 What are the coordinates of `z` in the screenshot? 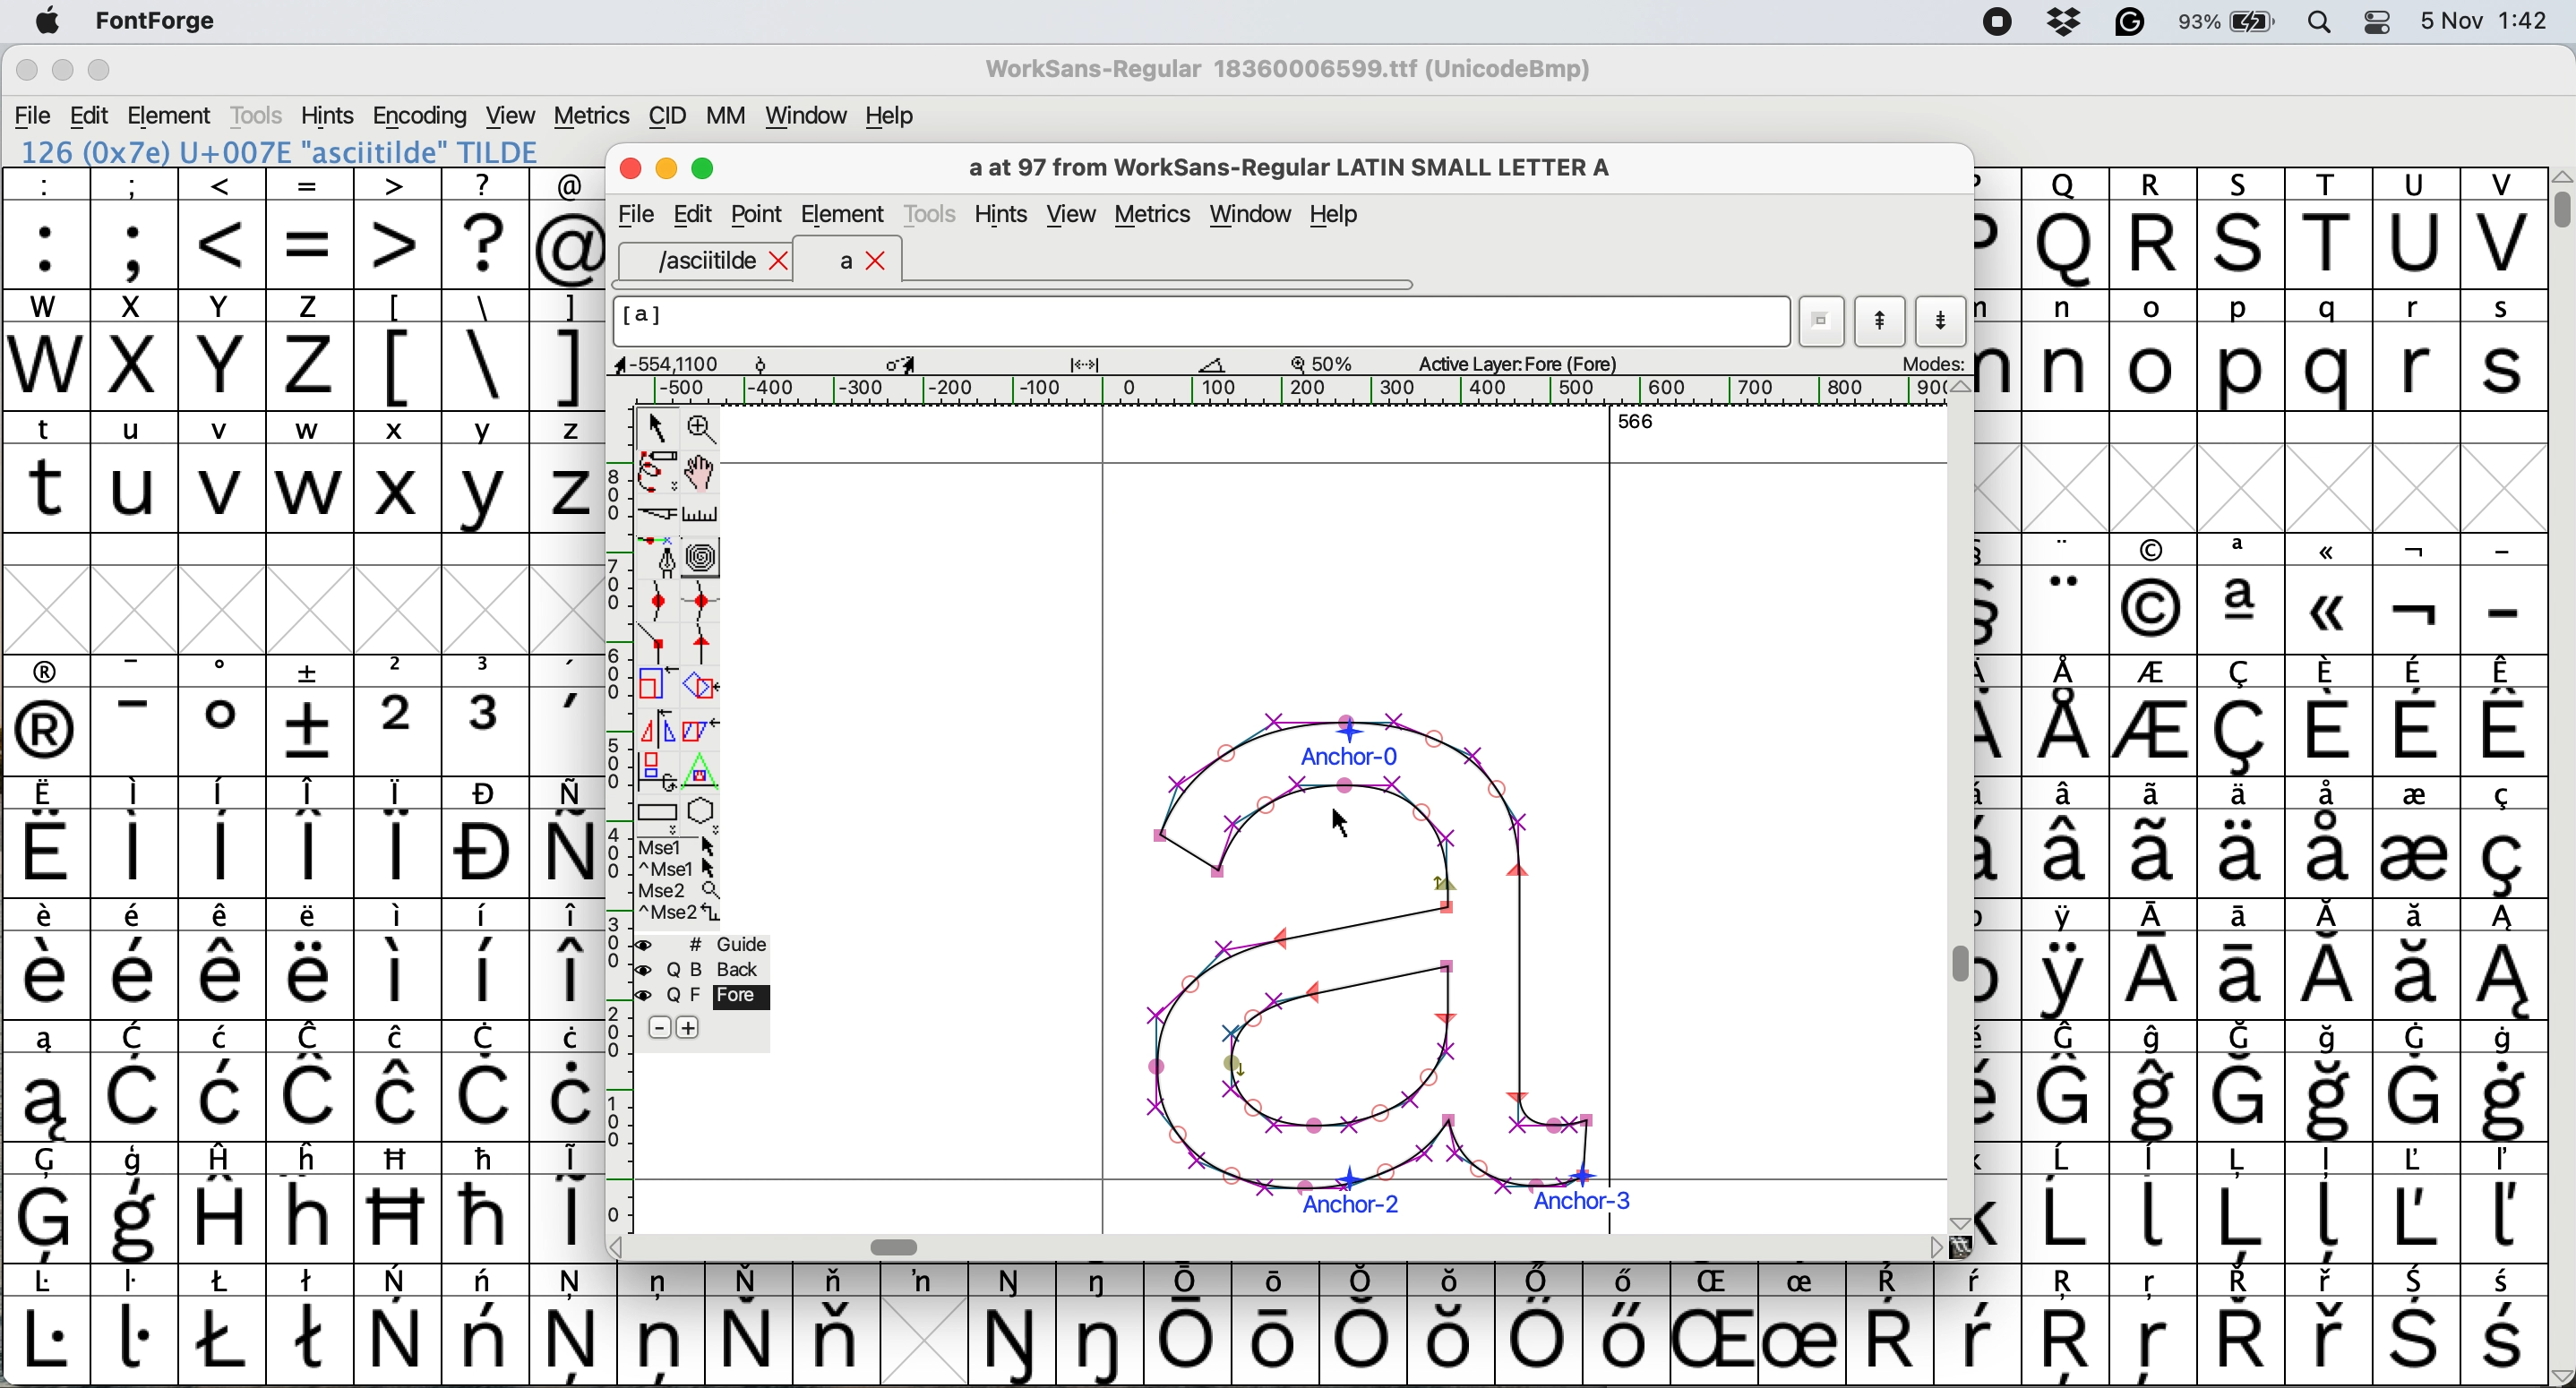 It's located at (568, 471).